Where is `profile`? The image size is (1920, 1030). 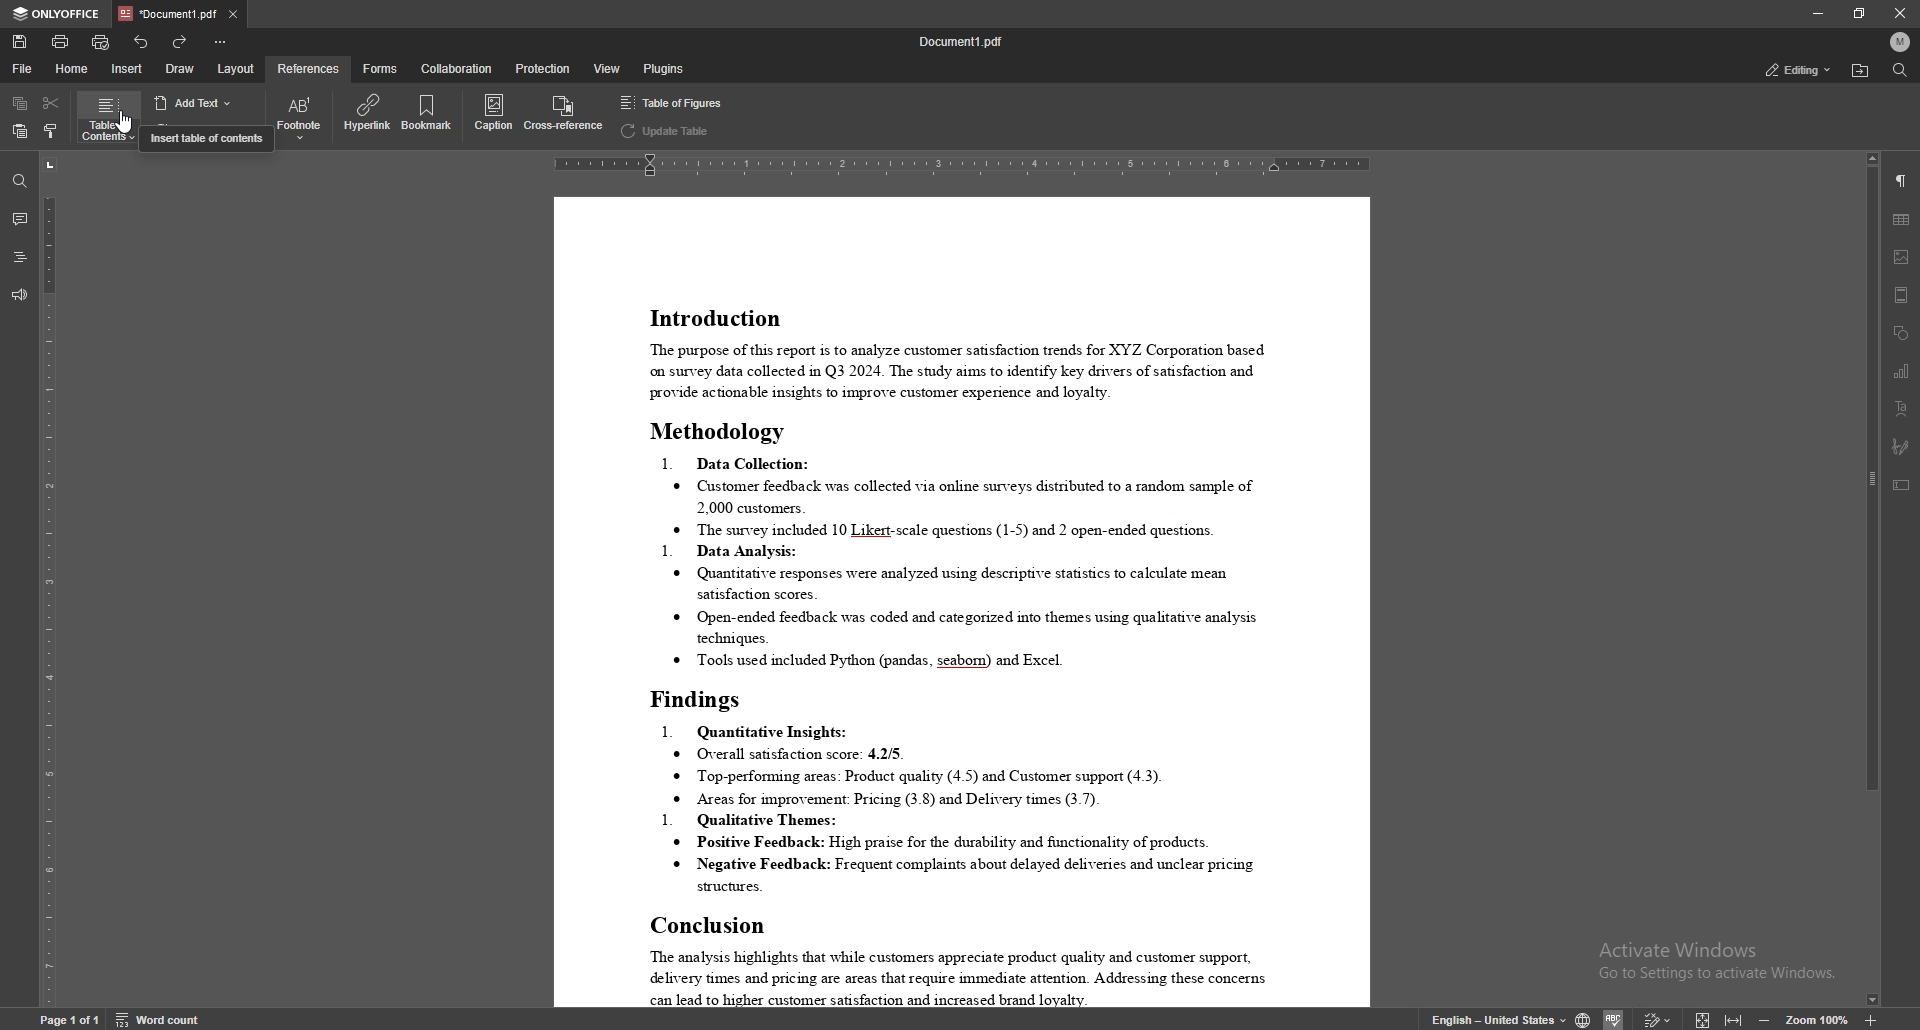 profile is located at coordinates (1902, 42).